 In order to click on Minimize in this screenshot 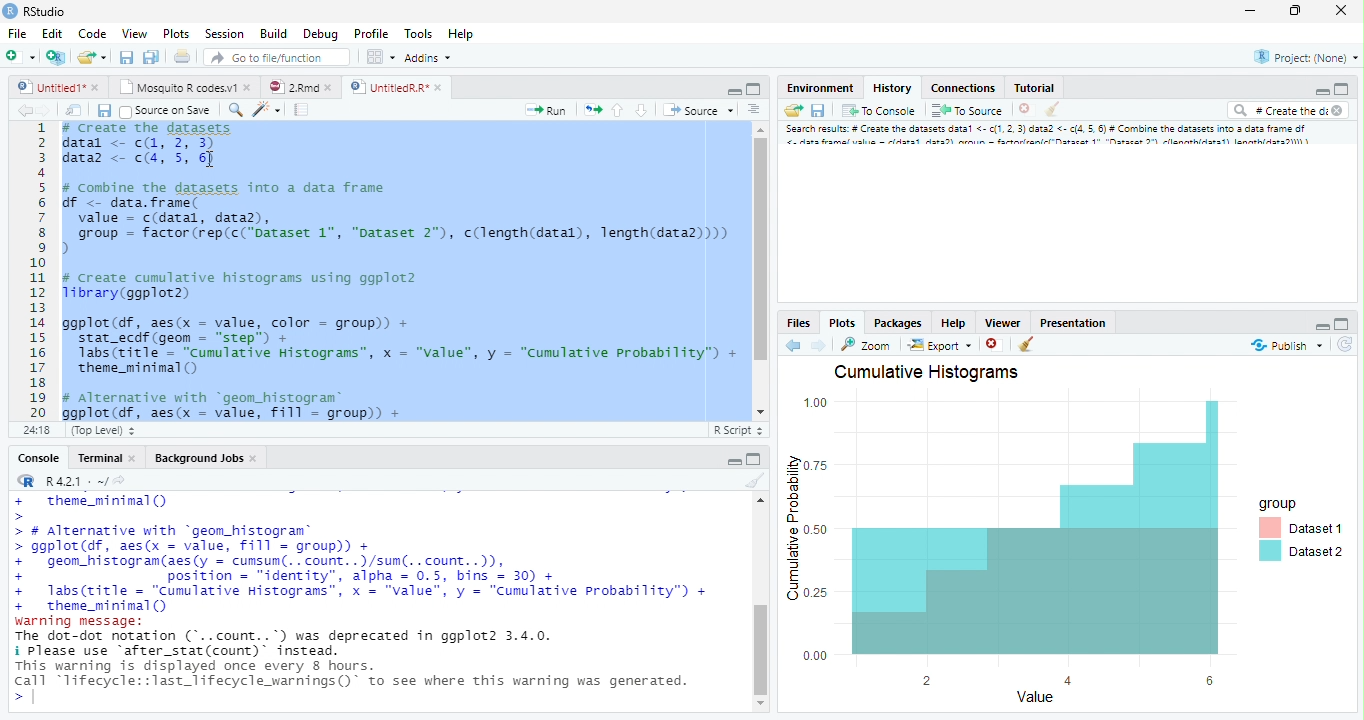, I will do `click(1253, 11)`.